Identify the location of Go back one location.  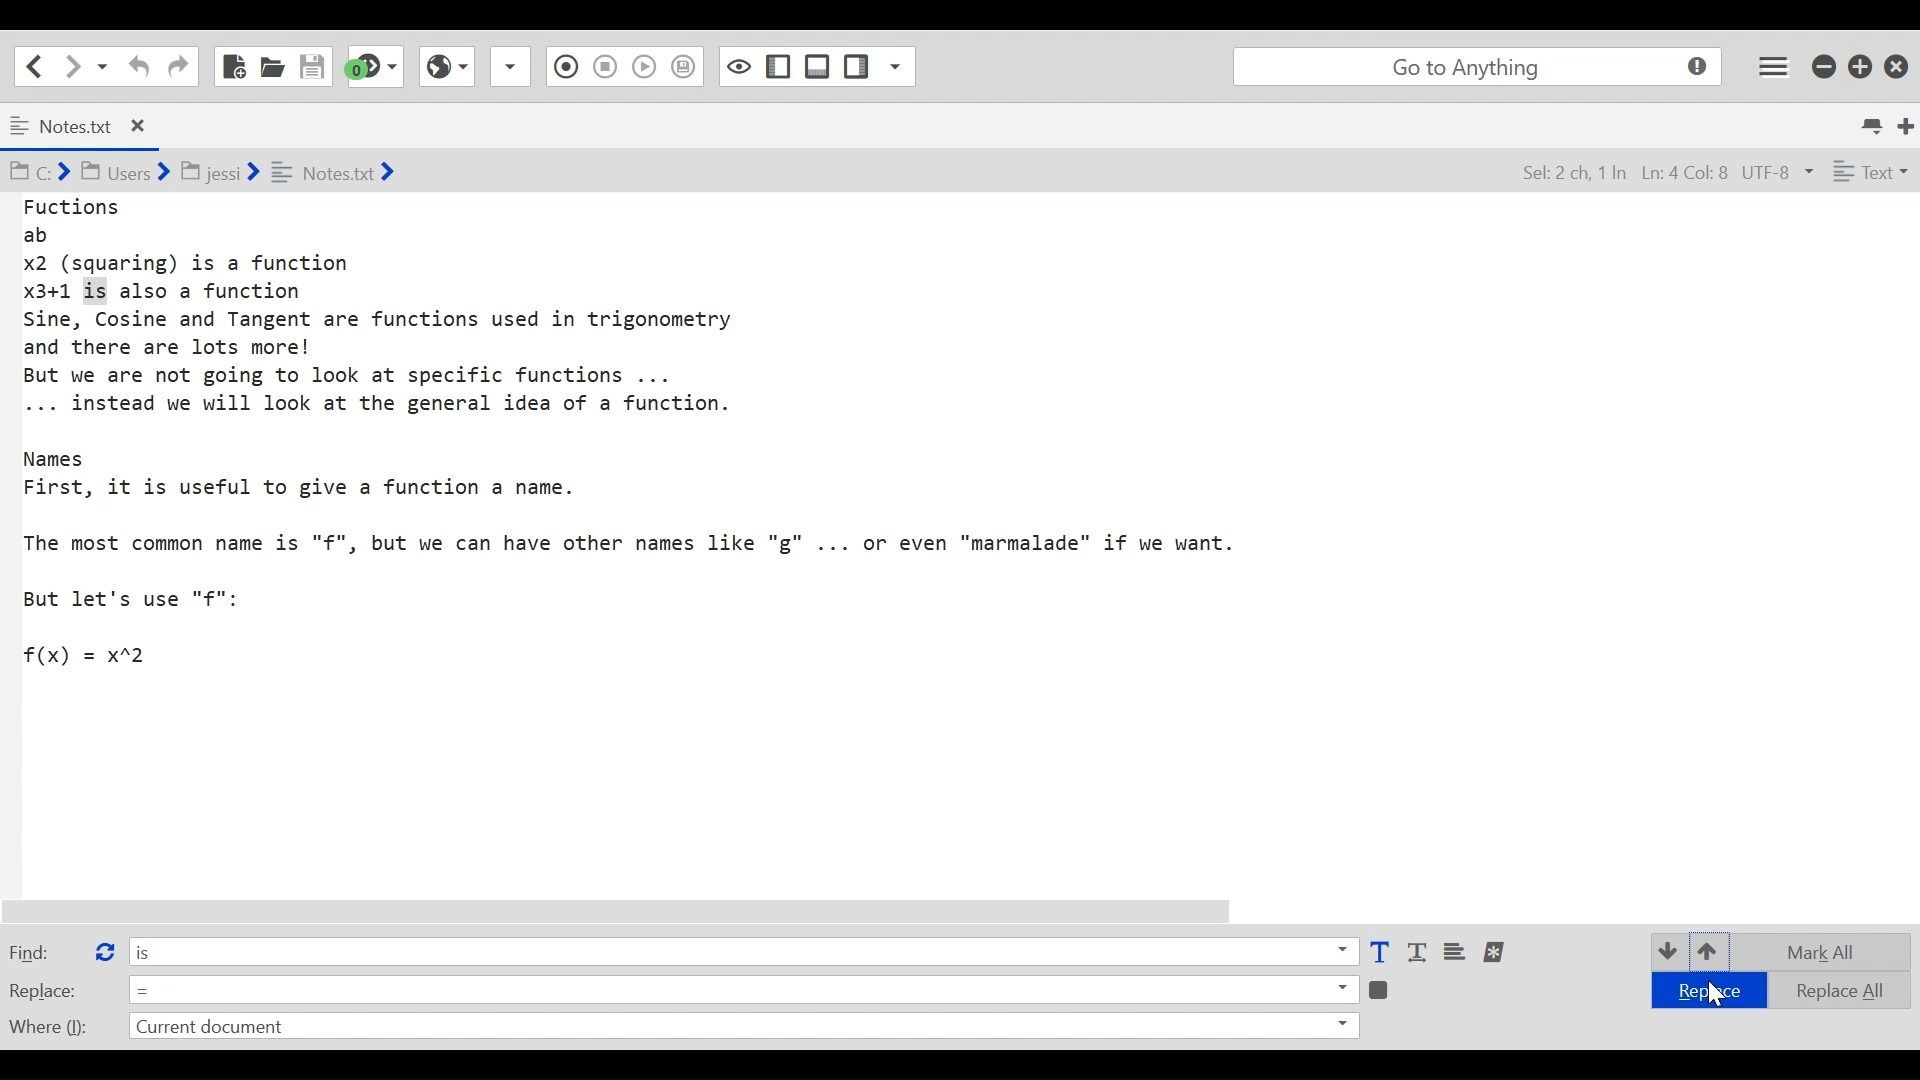
(29, 65).